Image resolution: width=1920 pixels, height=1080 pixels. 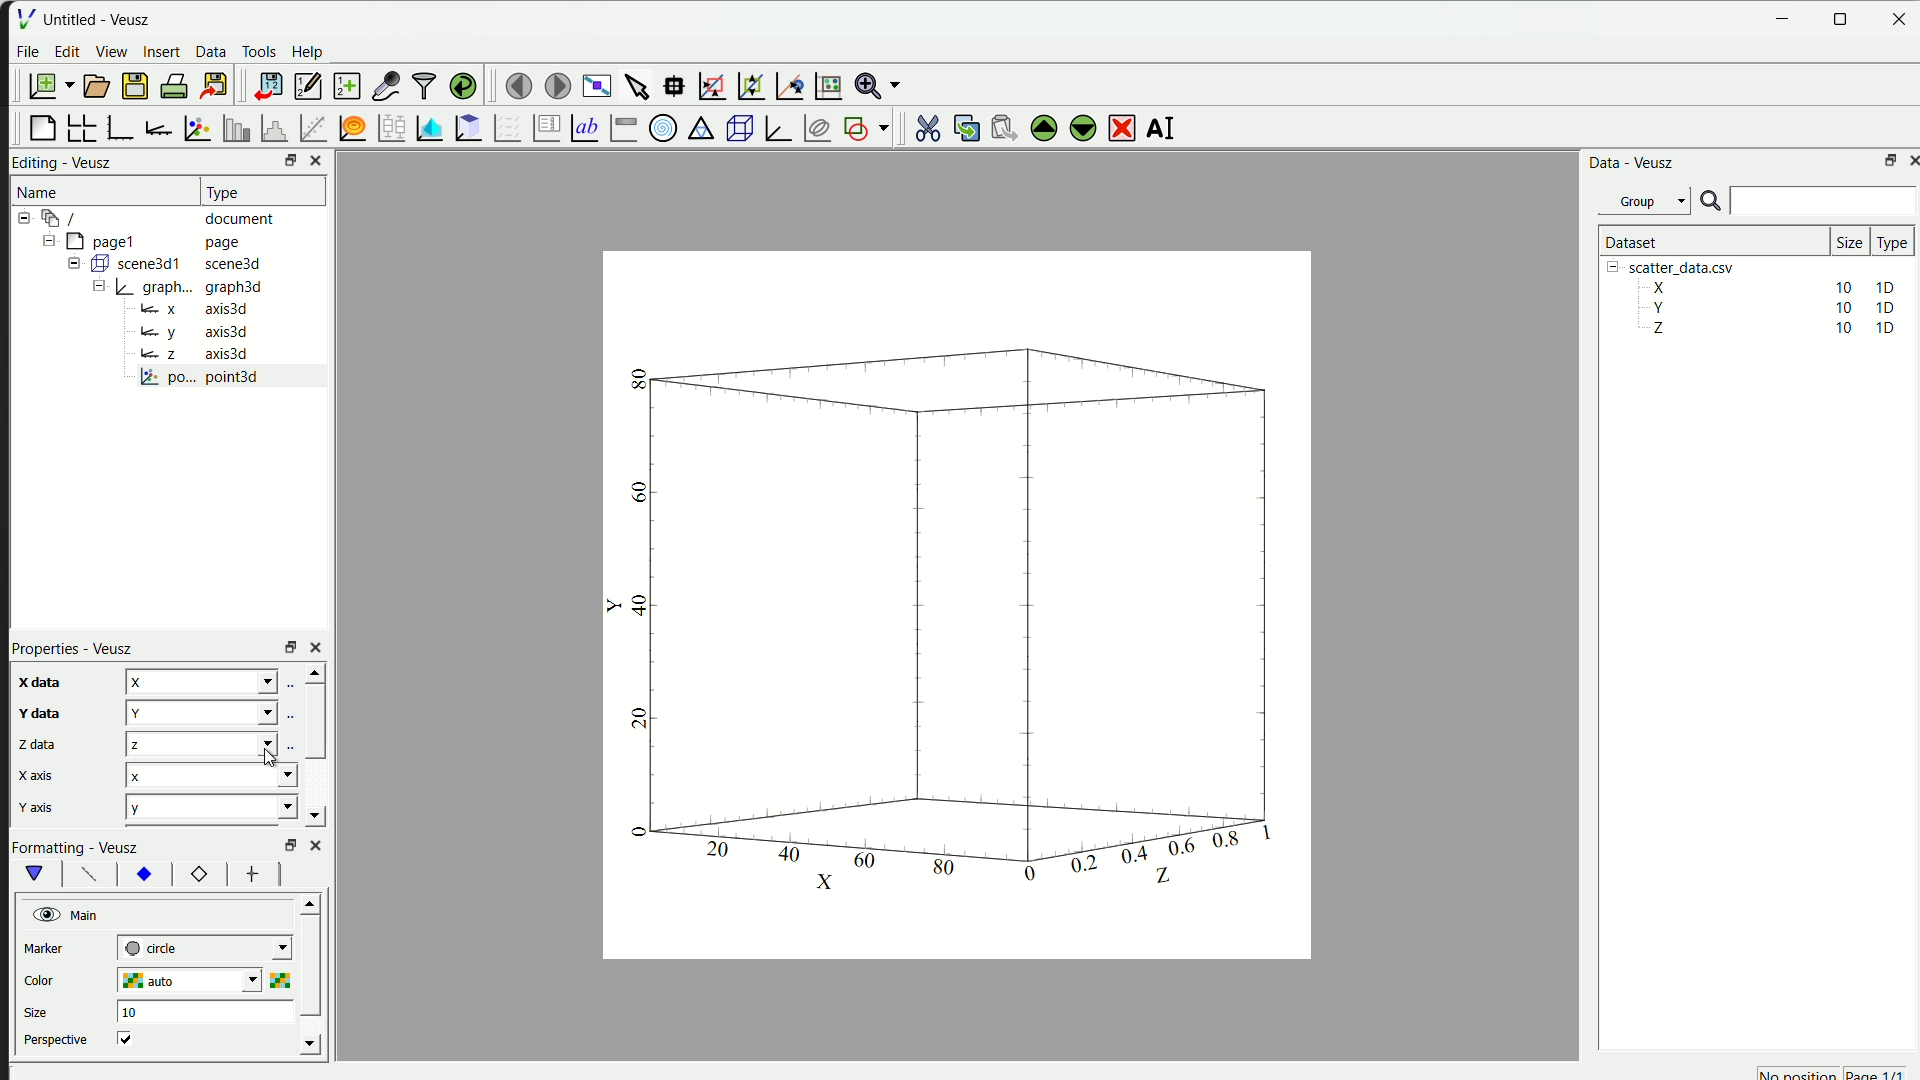 I want to click on y, so click(x=211, y=808).